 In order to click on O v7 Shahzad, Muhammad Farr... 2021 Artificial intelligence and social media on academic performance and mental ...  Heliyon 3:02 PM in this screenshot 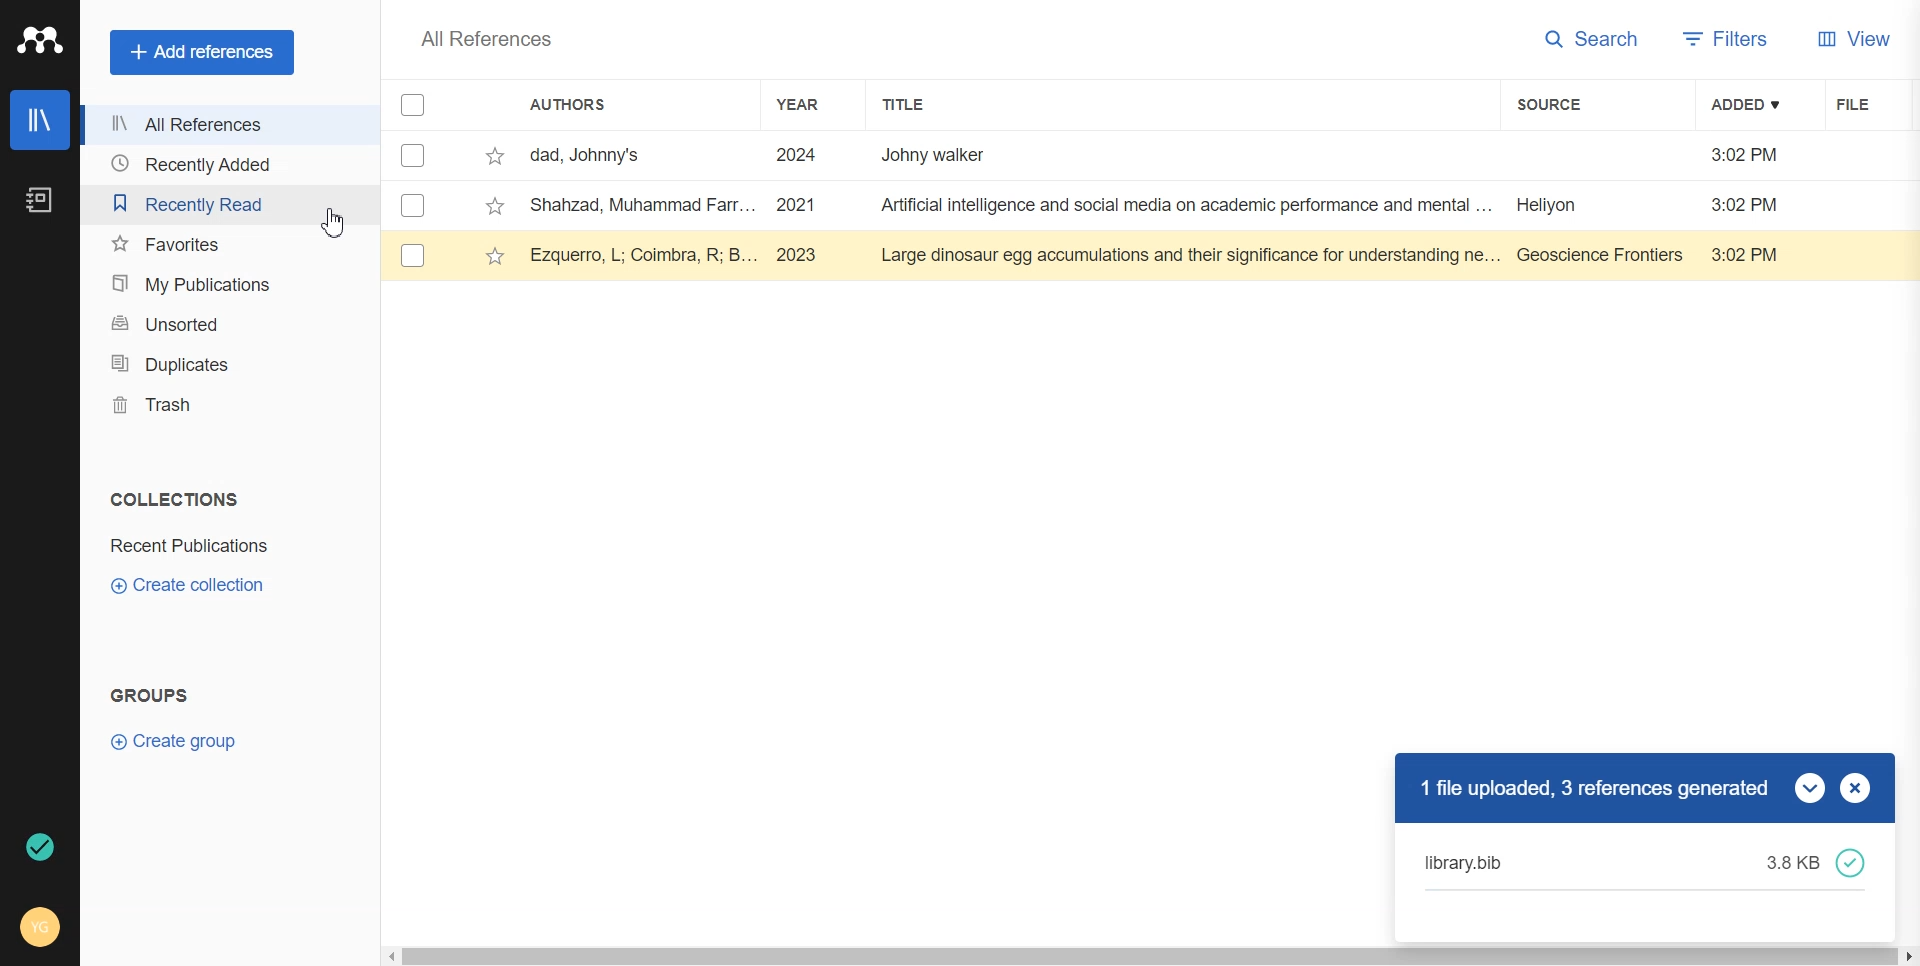, I will do `click(1104, 208)`.